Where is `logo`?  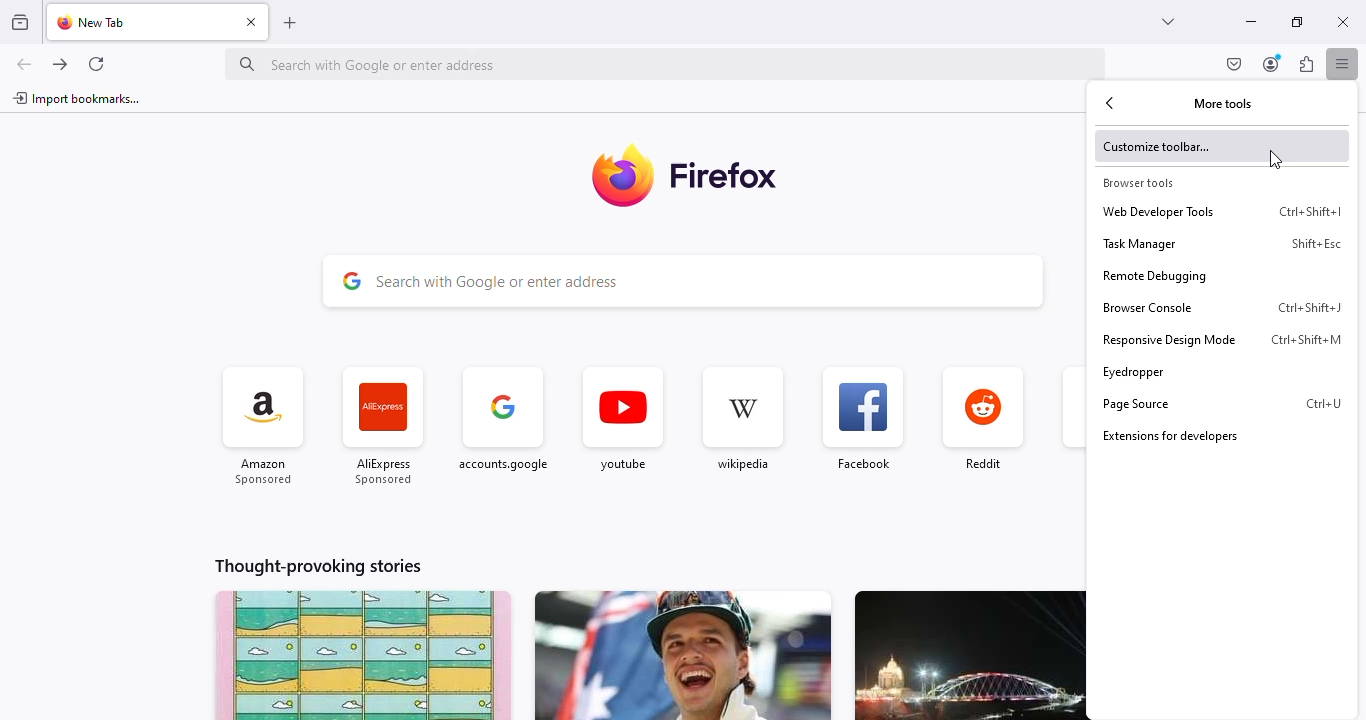
logo is located at coordinates (620, 178).